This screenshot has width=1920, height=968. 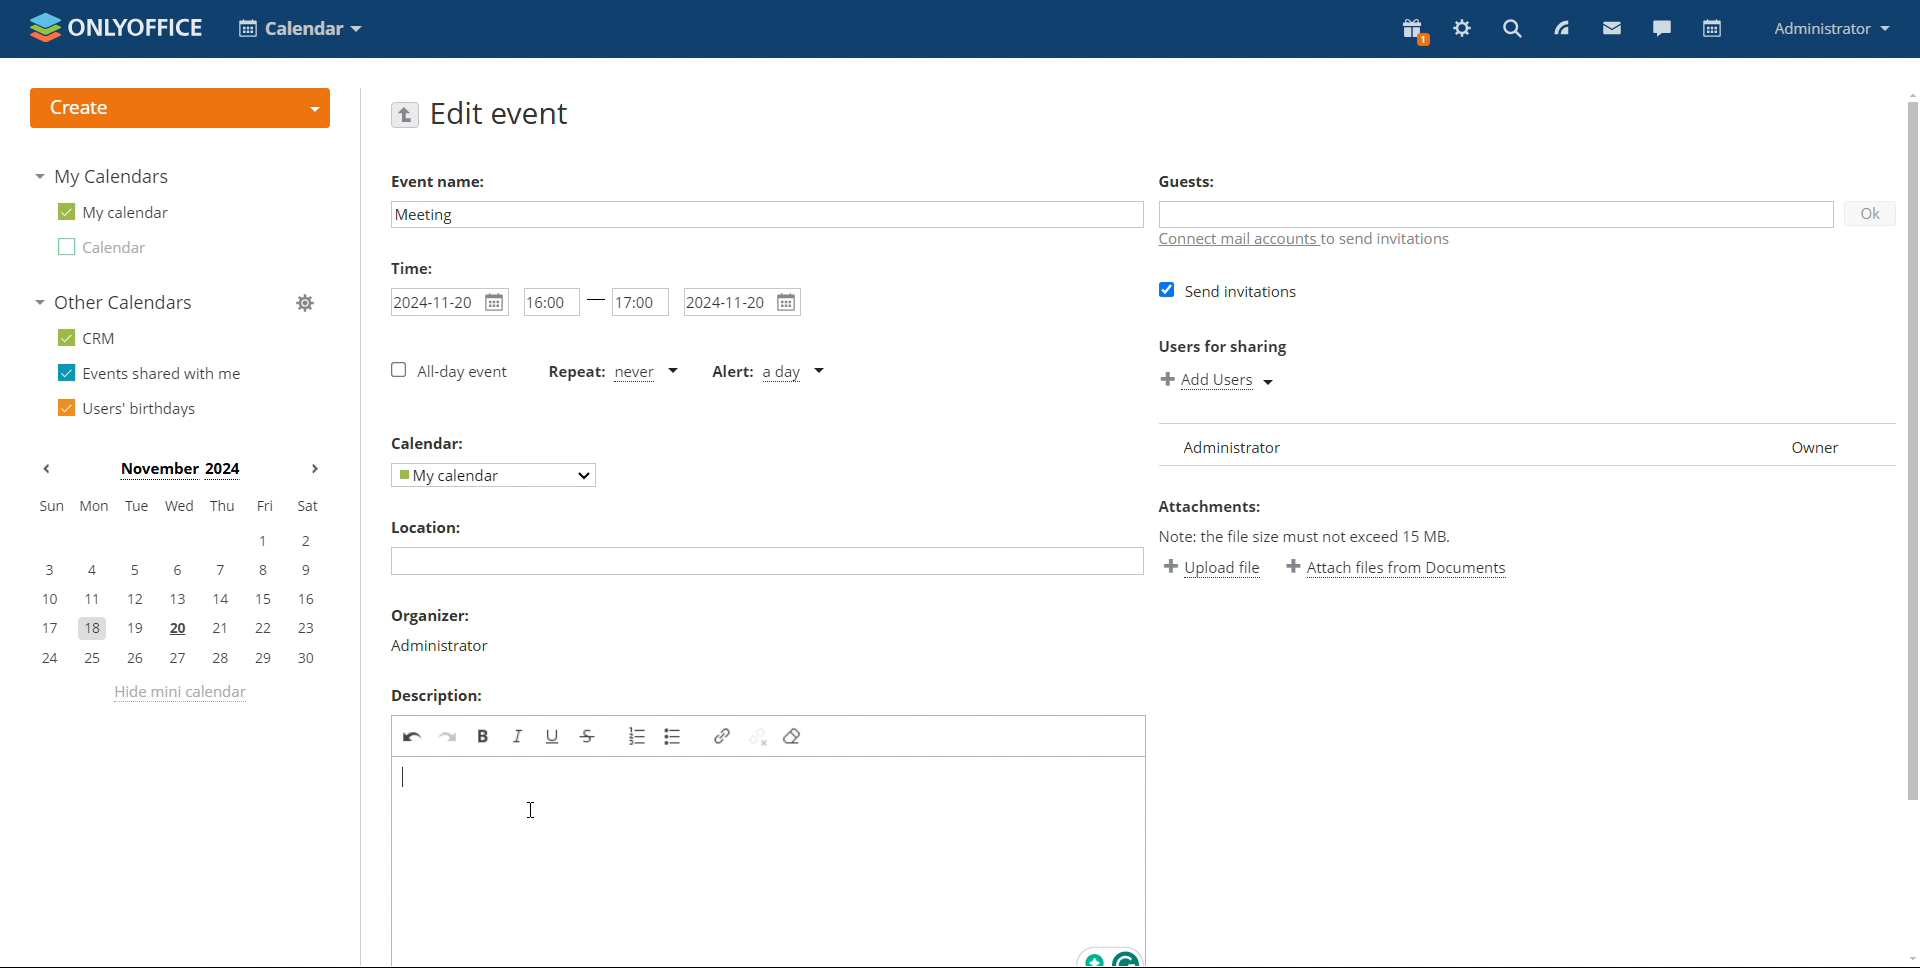 I want to click on remove format, so click(x=793, y=736).